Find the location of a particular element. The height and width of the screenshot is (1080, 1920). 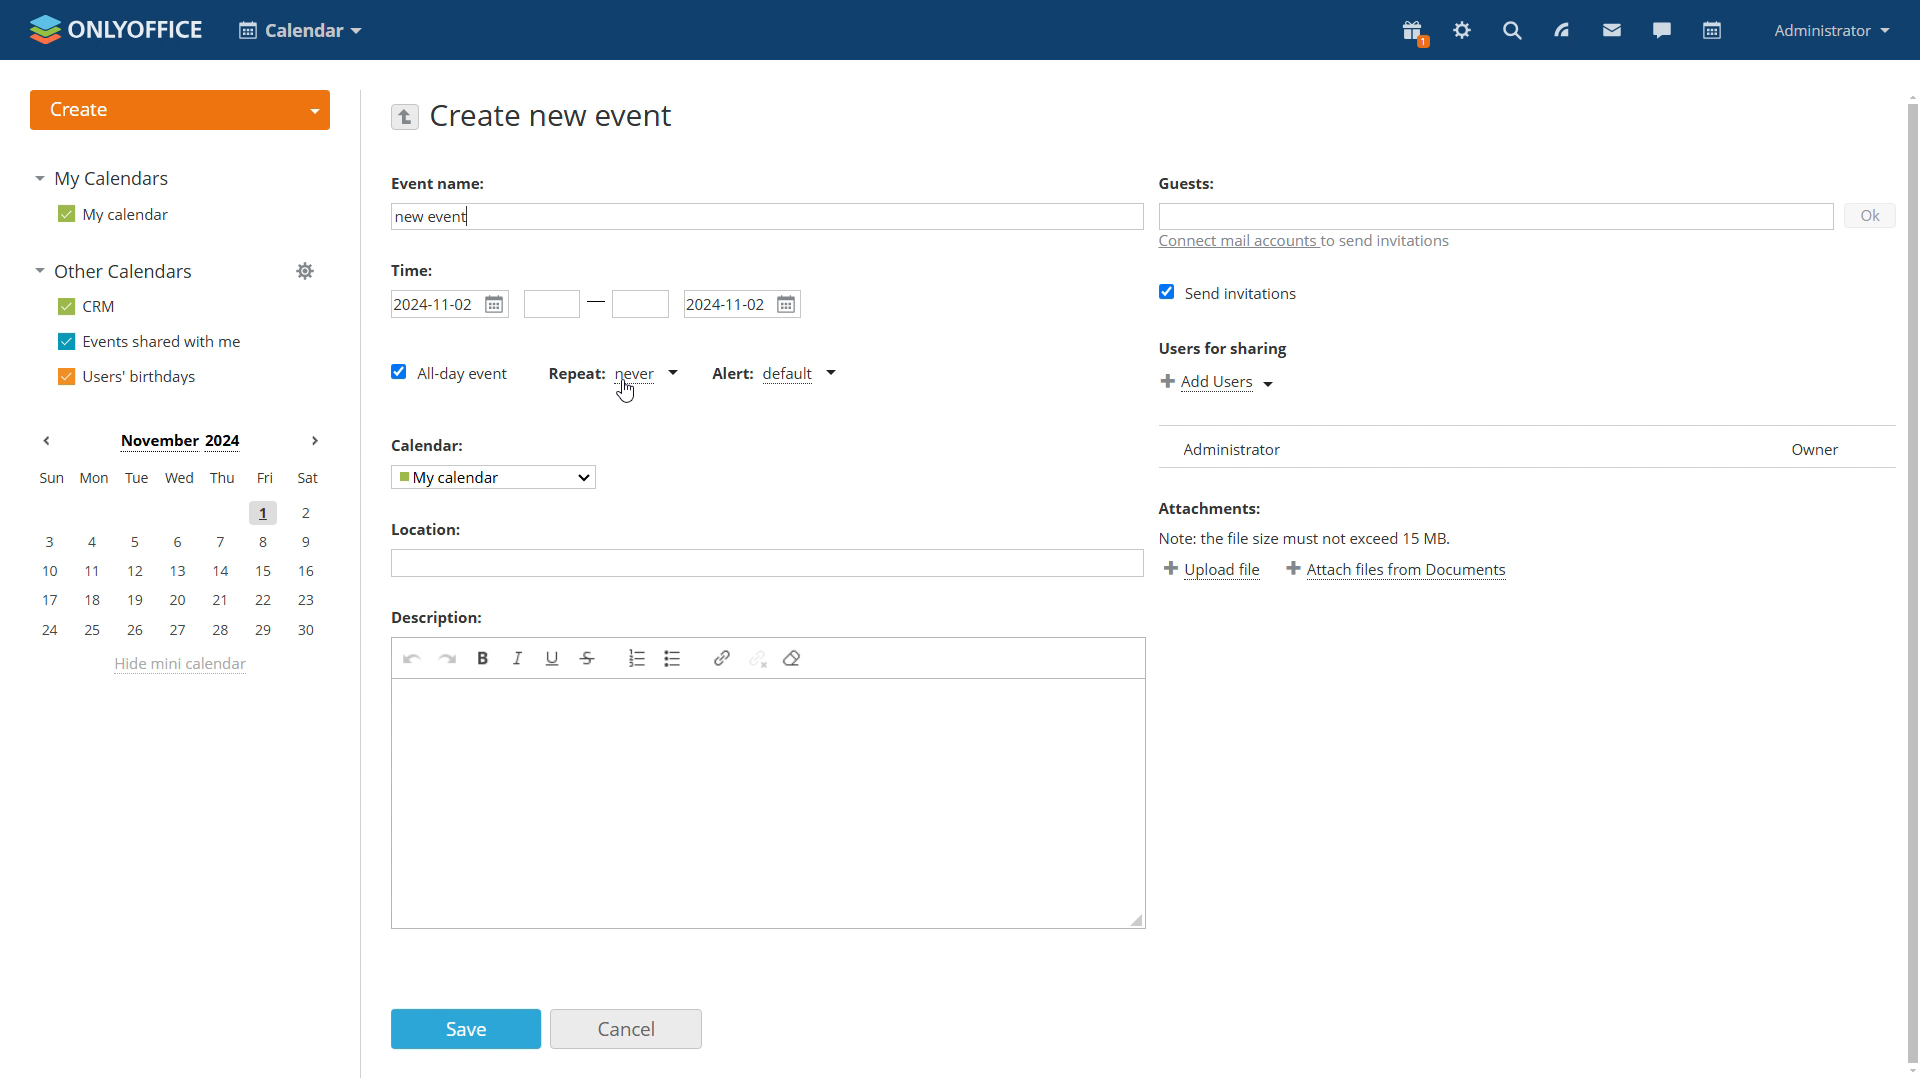

Previous month is located at coordinates (47, 440).